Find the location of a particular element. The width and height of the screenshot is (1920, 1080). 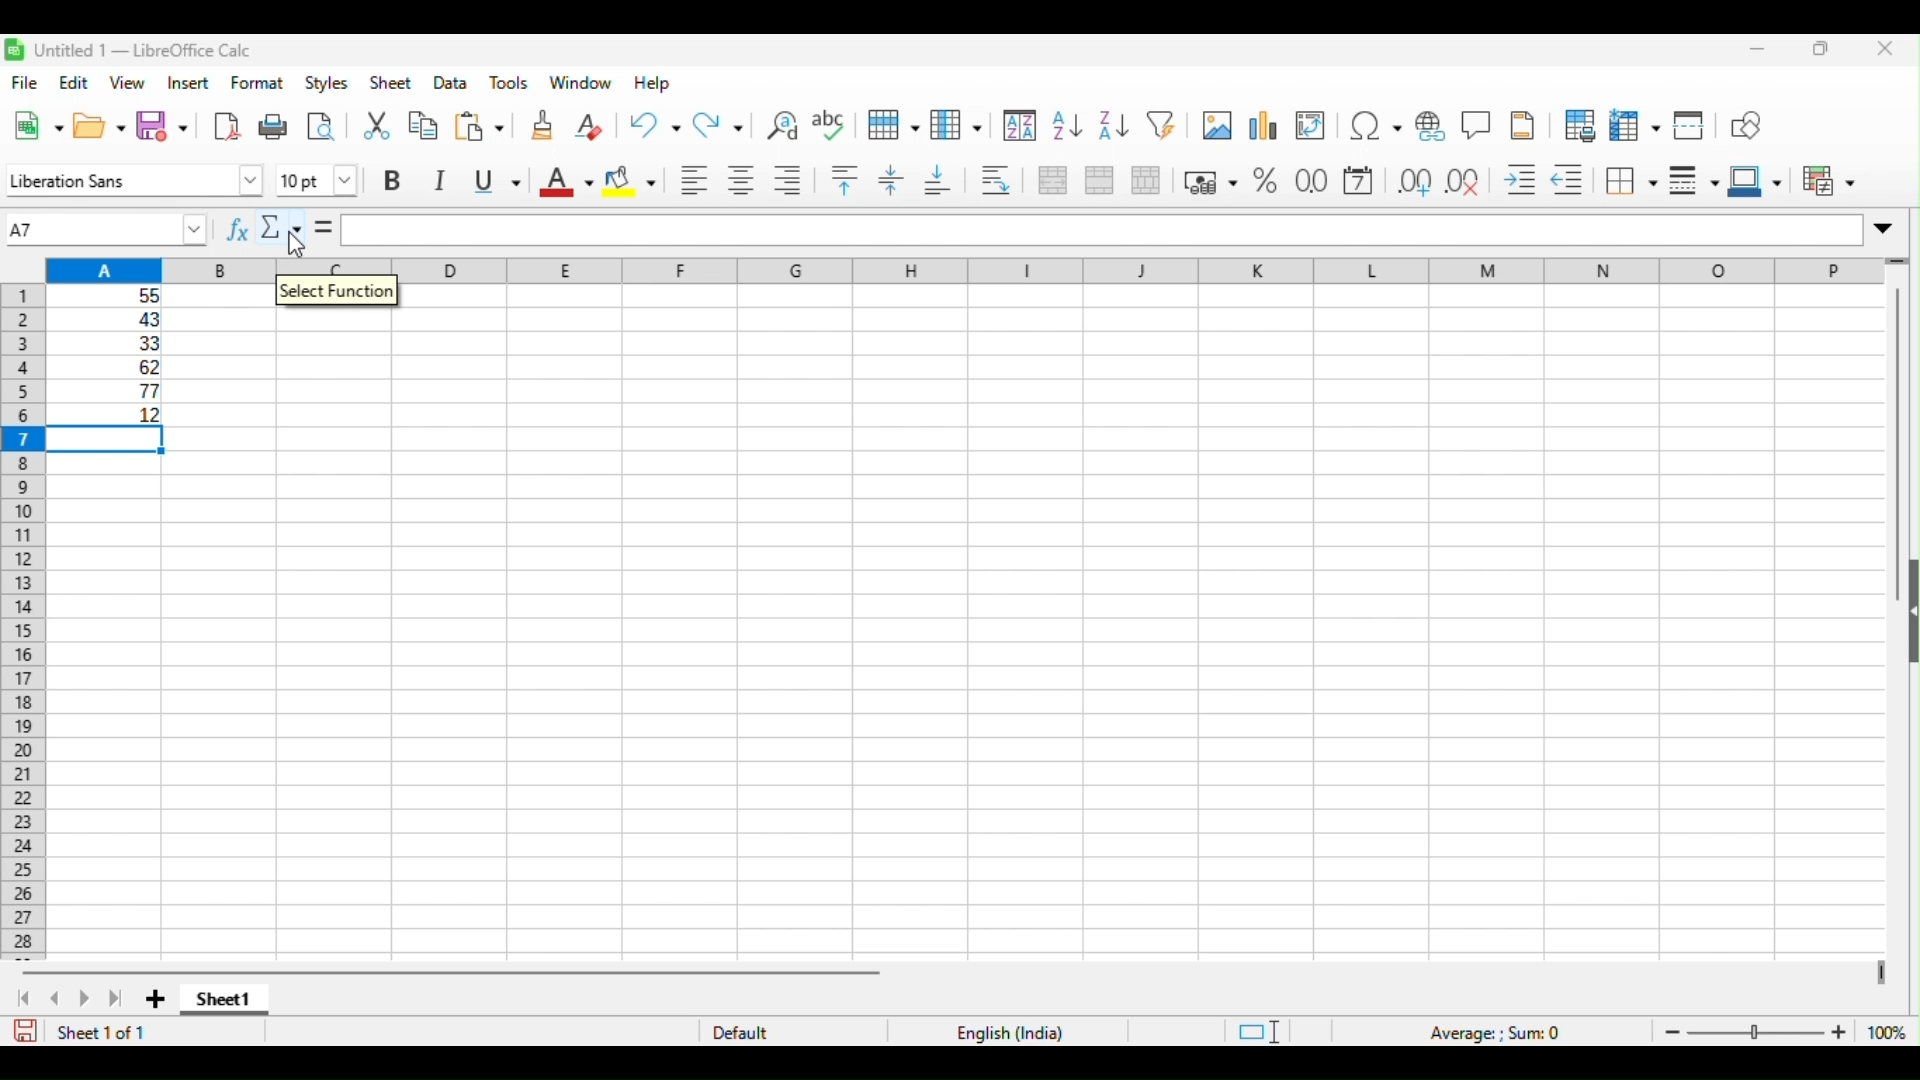

format as percentage is located at coordinates (1267, 182).